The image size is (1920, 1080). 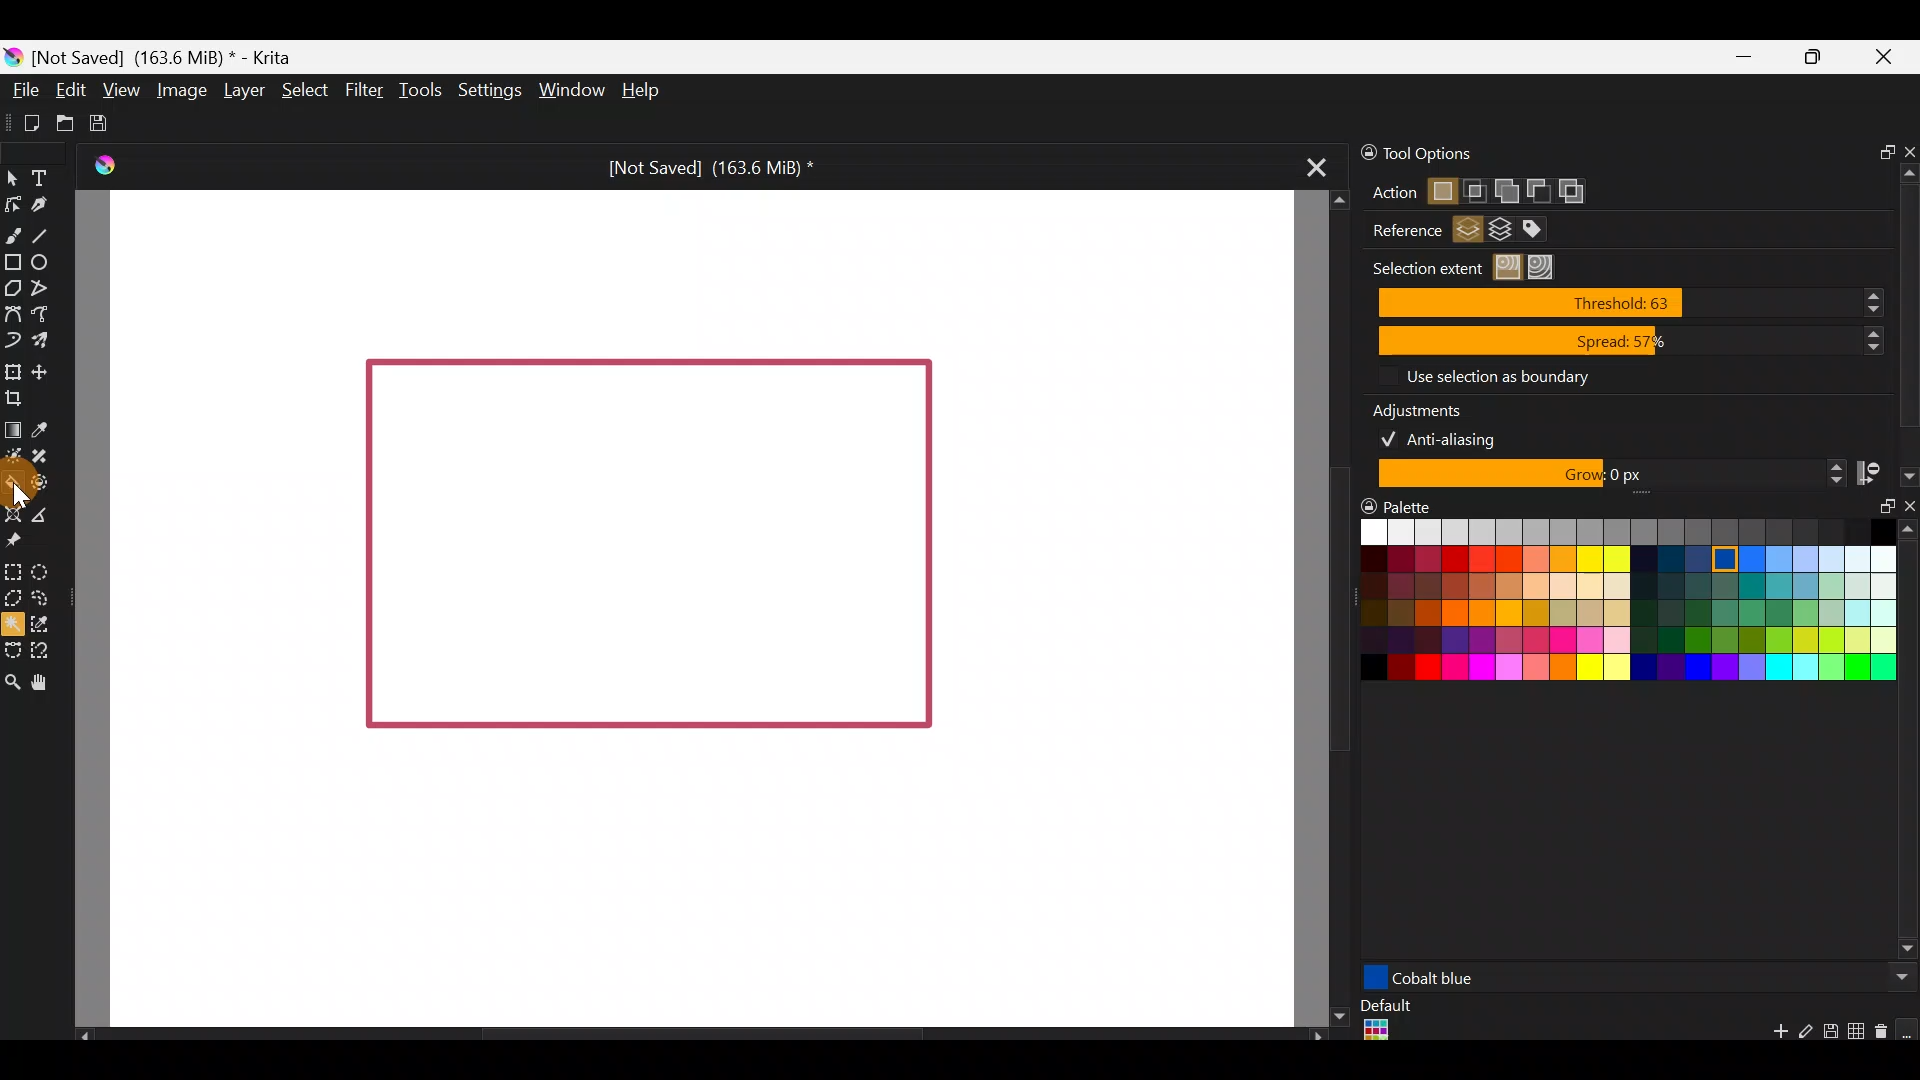 I want to click on Bezier curve tool, so click(x=12, y=311).